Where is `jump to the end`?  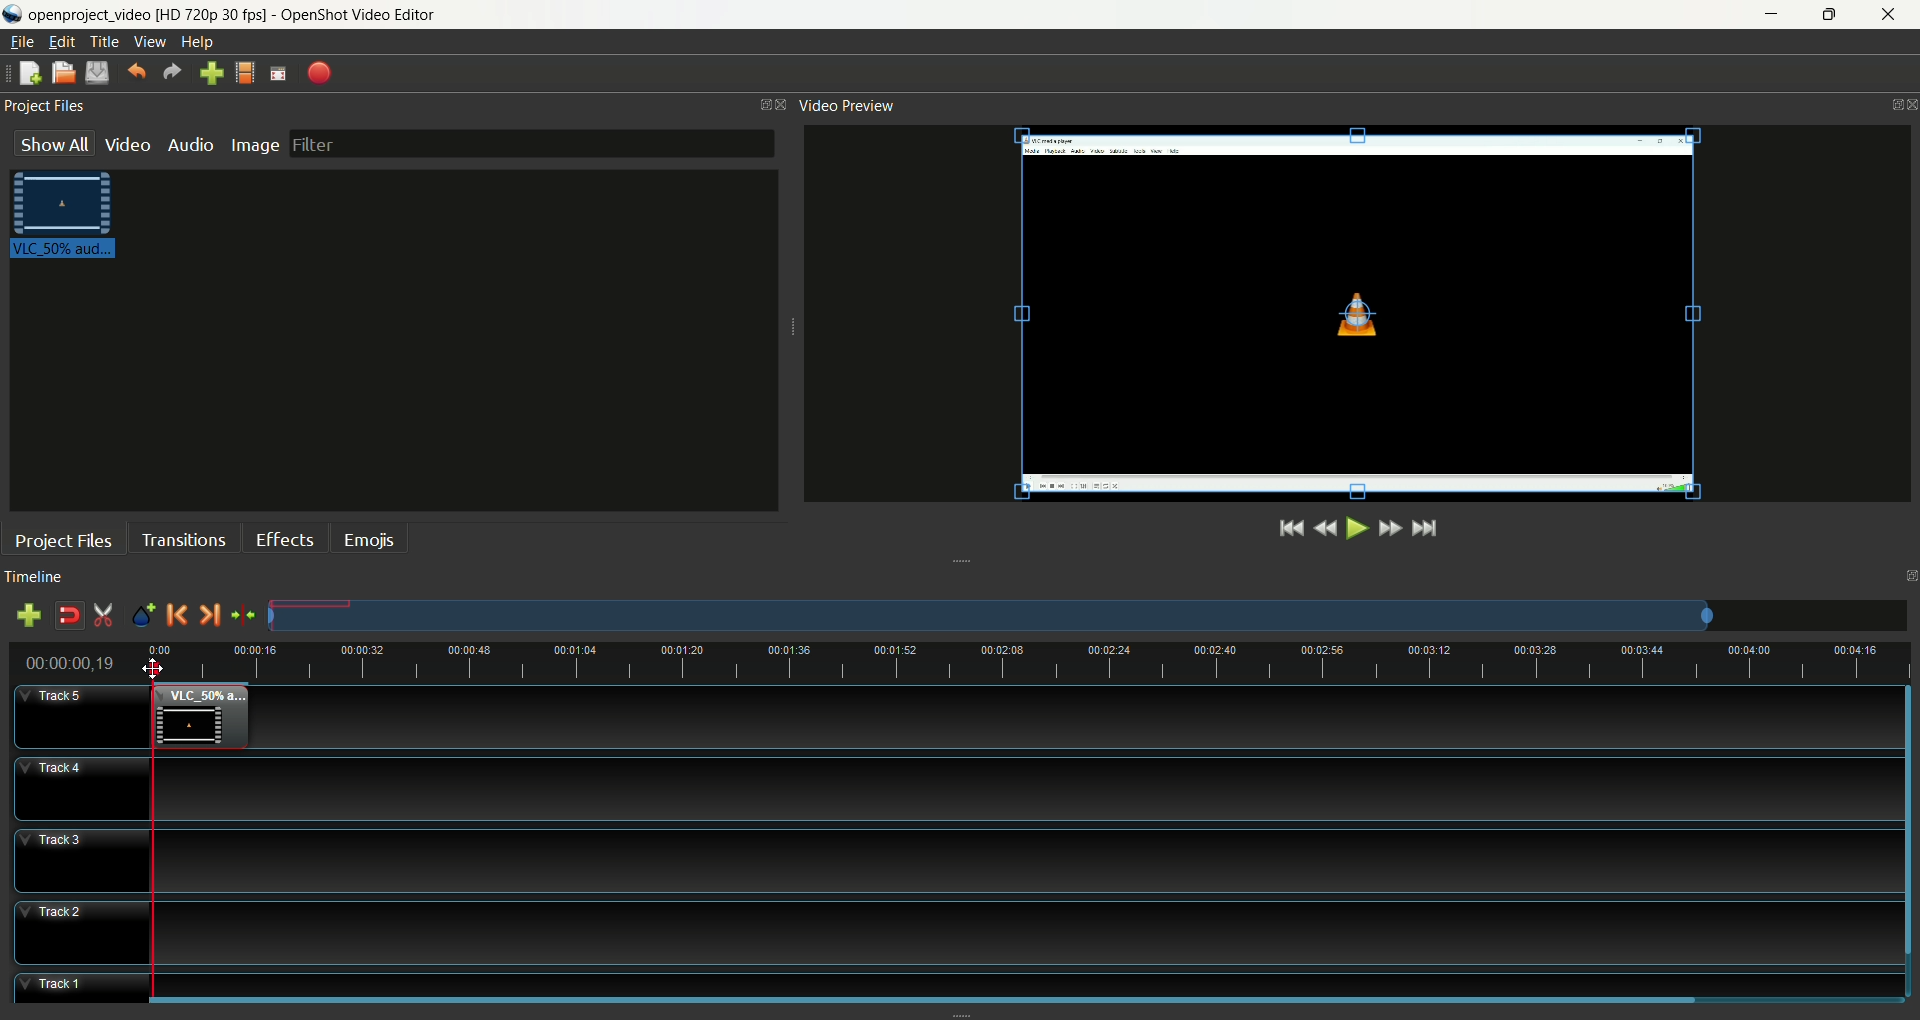 jump to the end is located at coordinates (1425, 529).